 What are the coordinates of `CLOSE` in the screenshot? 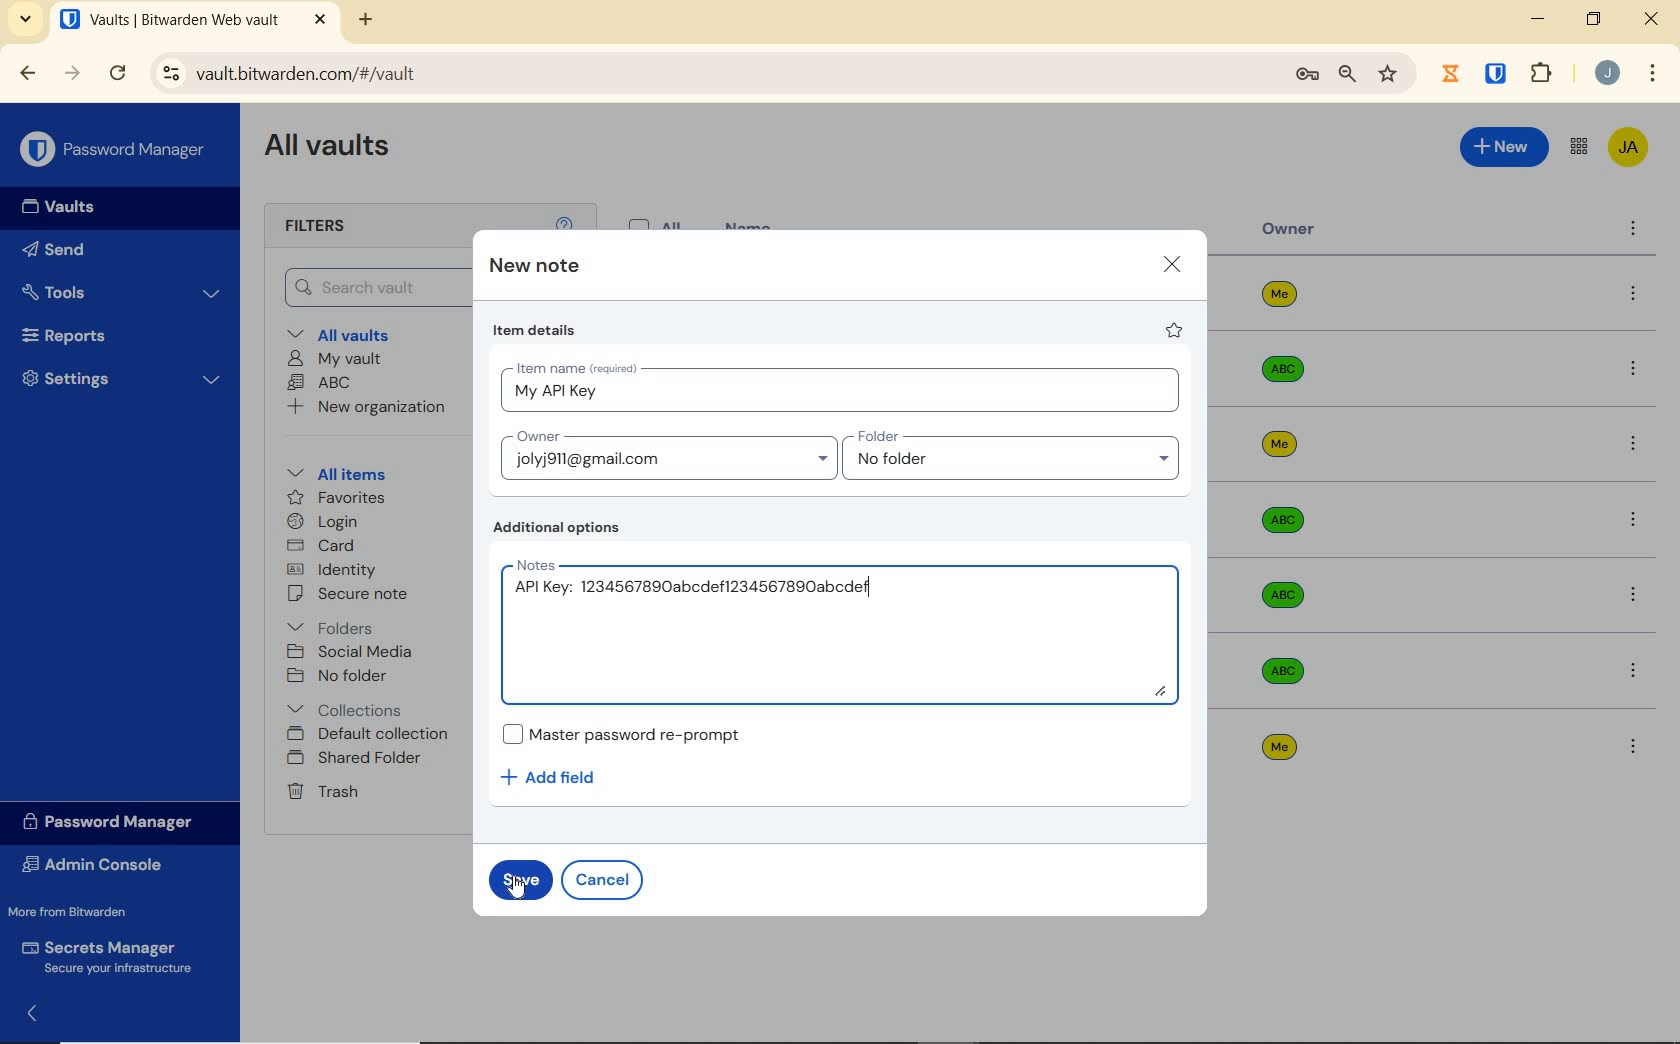 It's located at (320, 20).